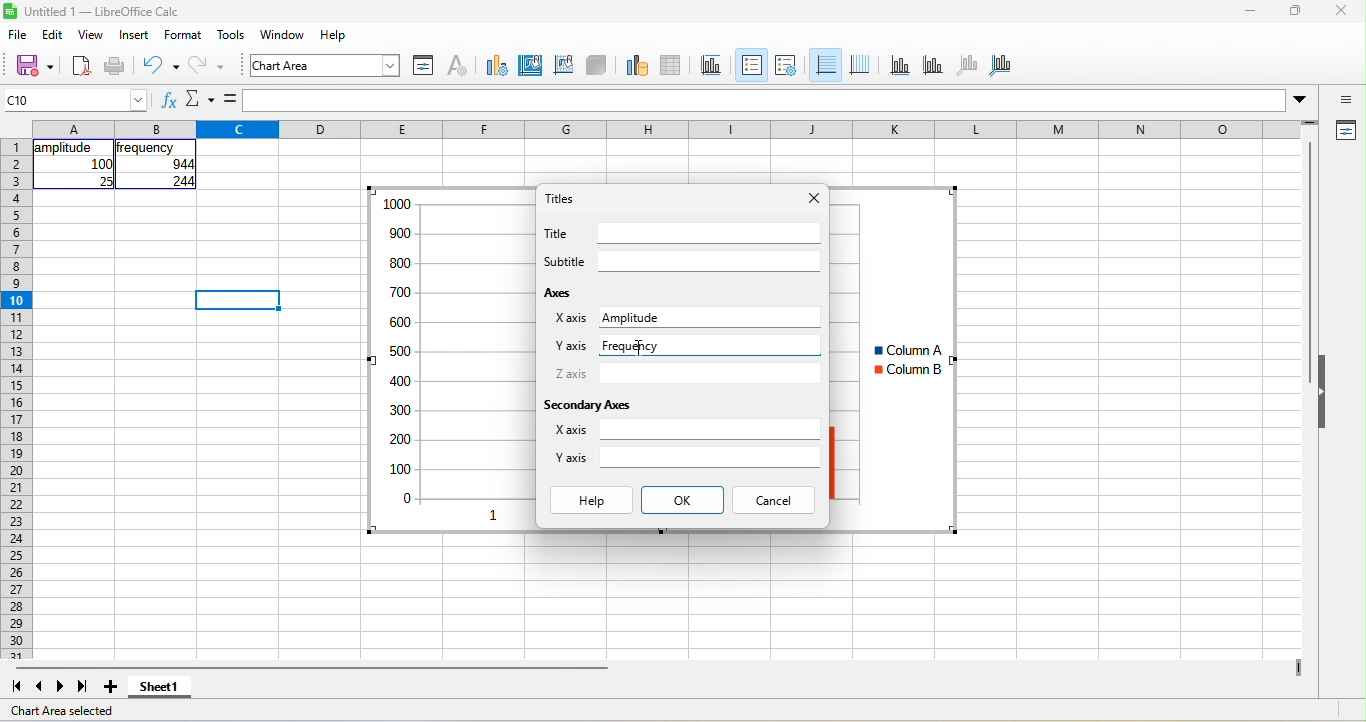  I want to click on close, so click(815, 198).